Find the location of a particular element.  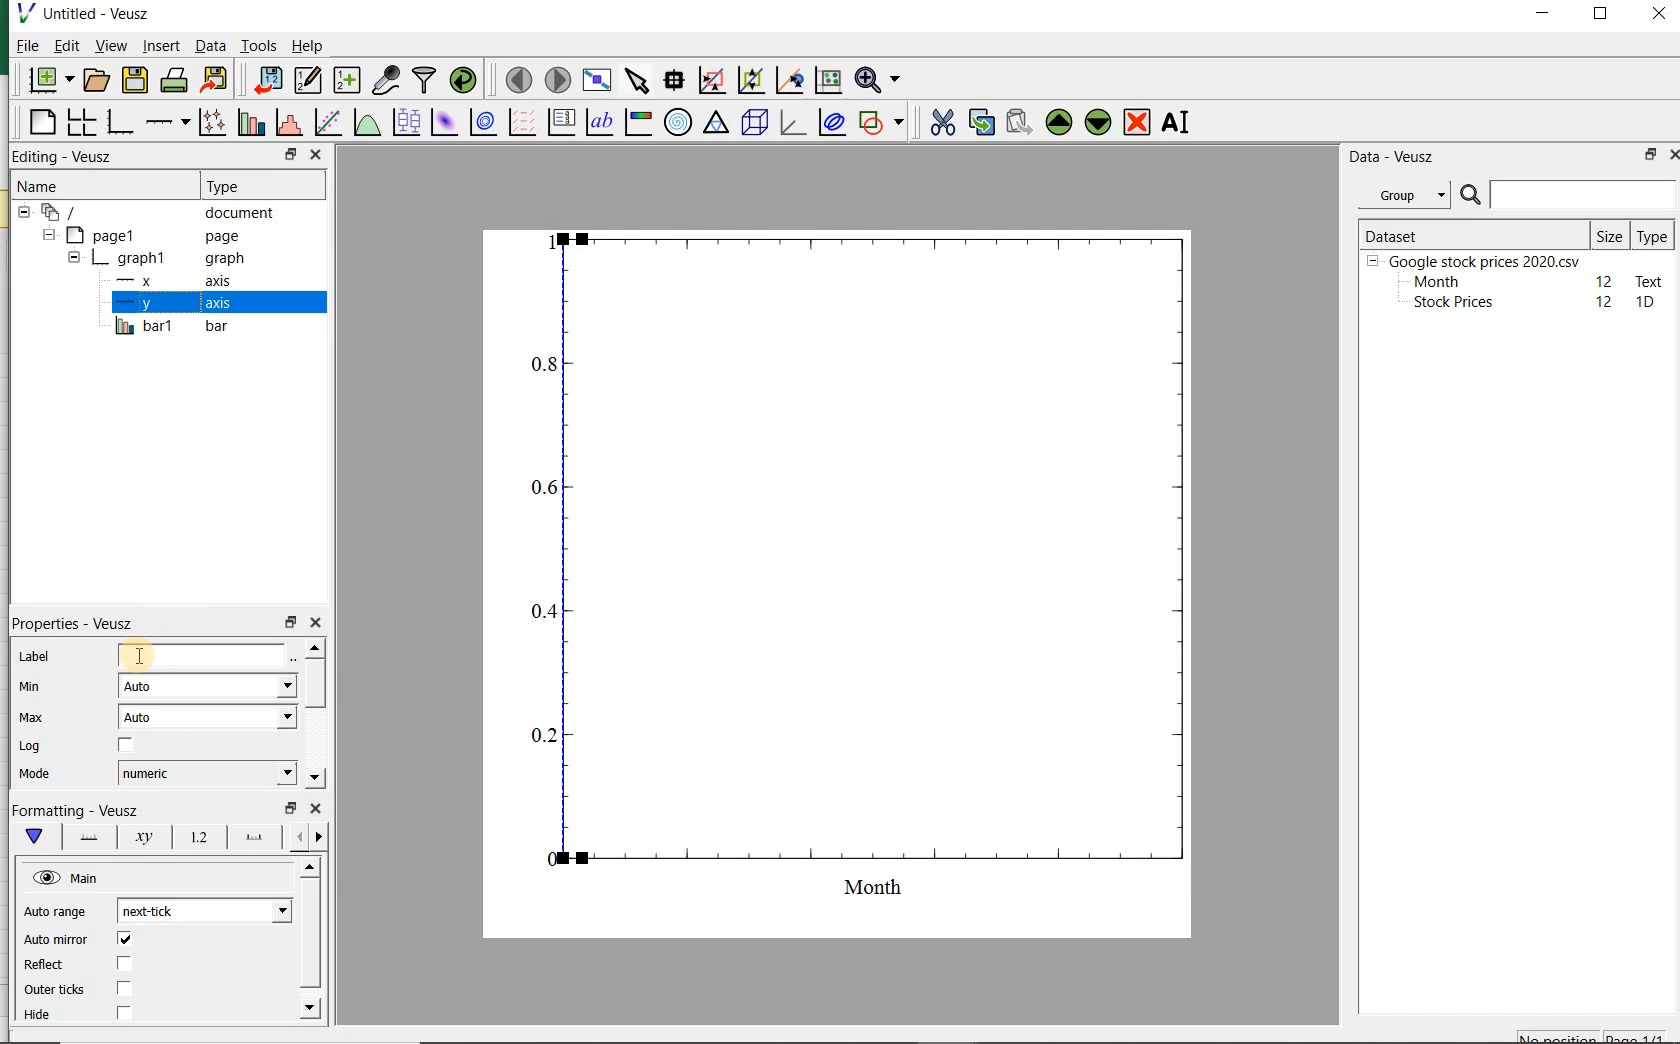

Stock prices is located at coordinates (1444, 303).